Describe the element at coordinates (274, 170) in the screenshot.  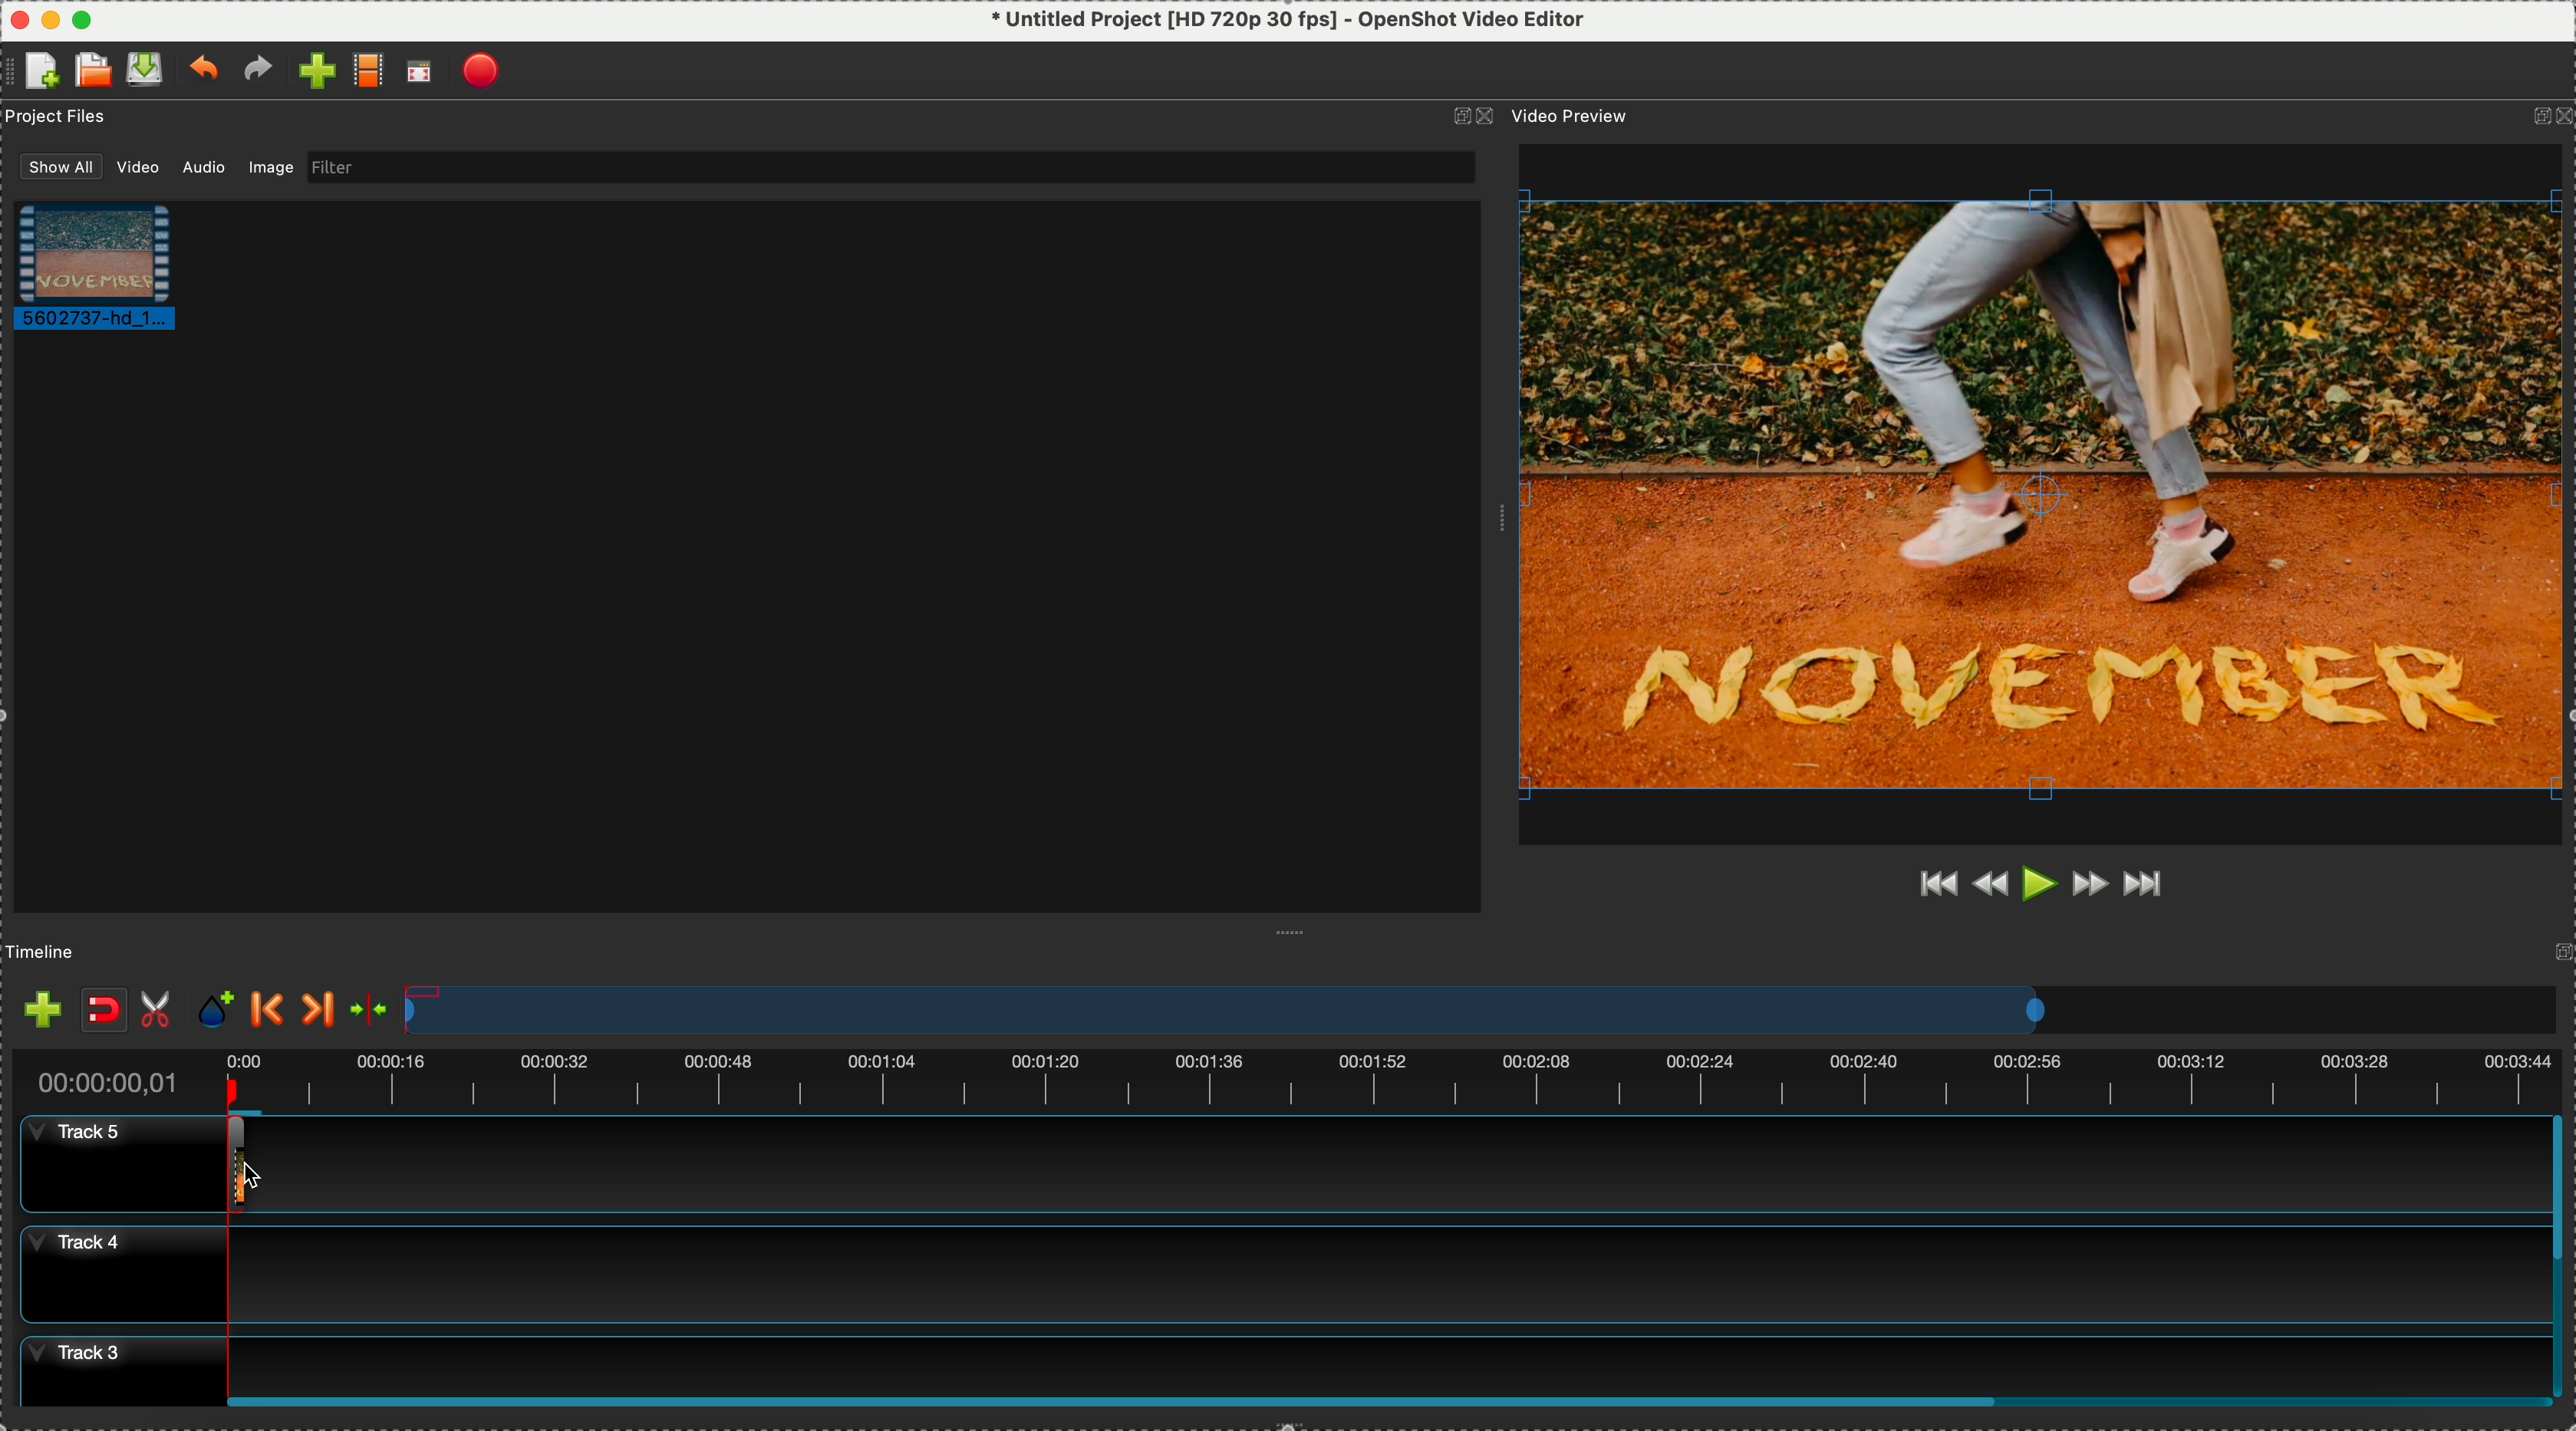
I see `image` at that location.